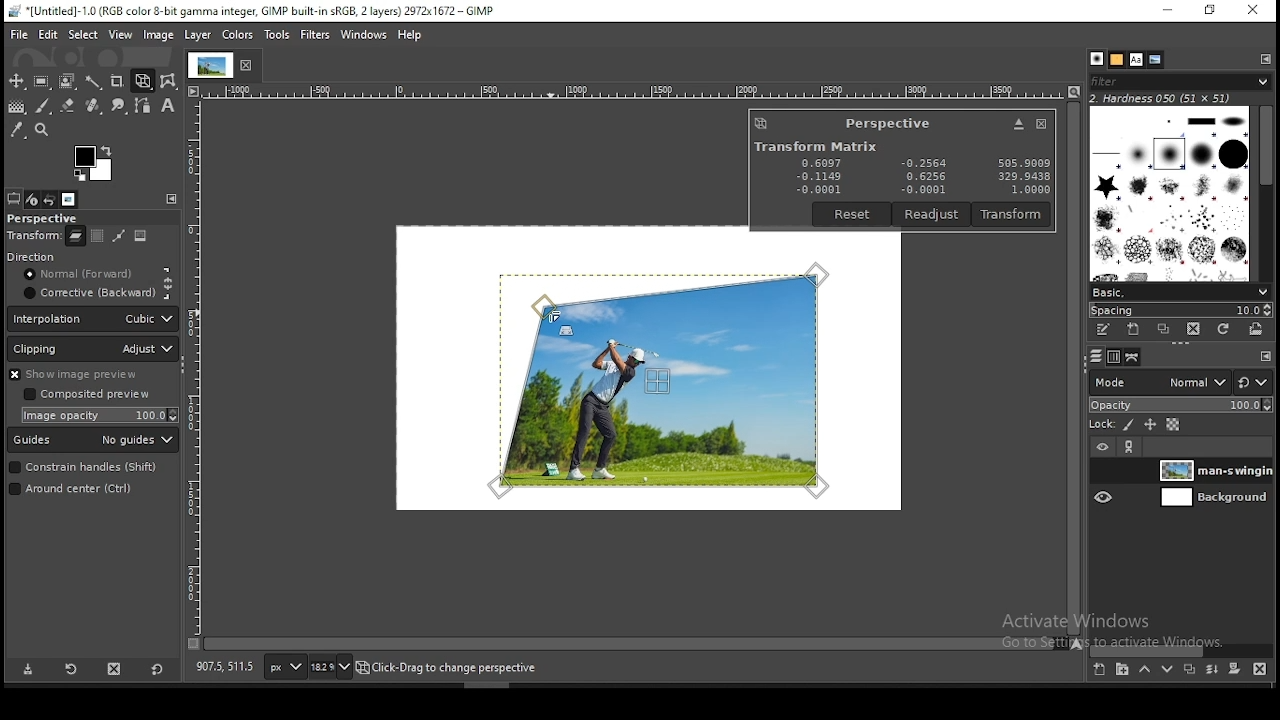 This screenshot has width=1280, height=720. Describe the element at coordinates (920, 190) in the screenshot. I see `-0.0001` at that location.